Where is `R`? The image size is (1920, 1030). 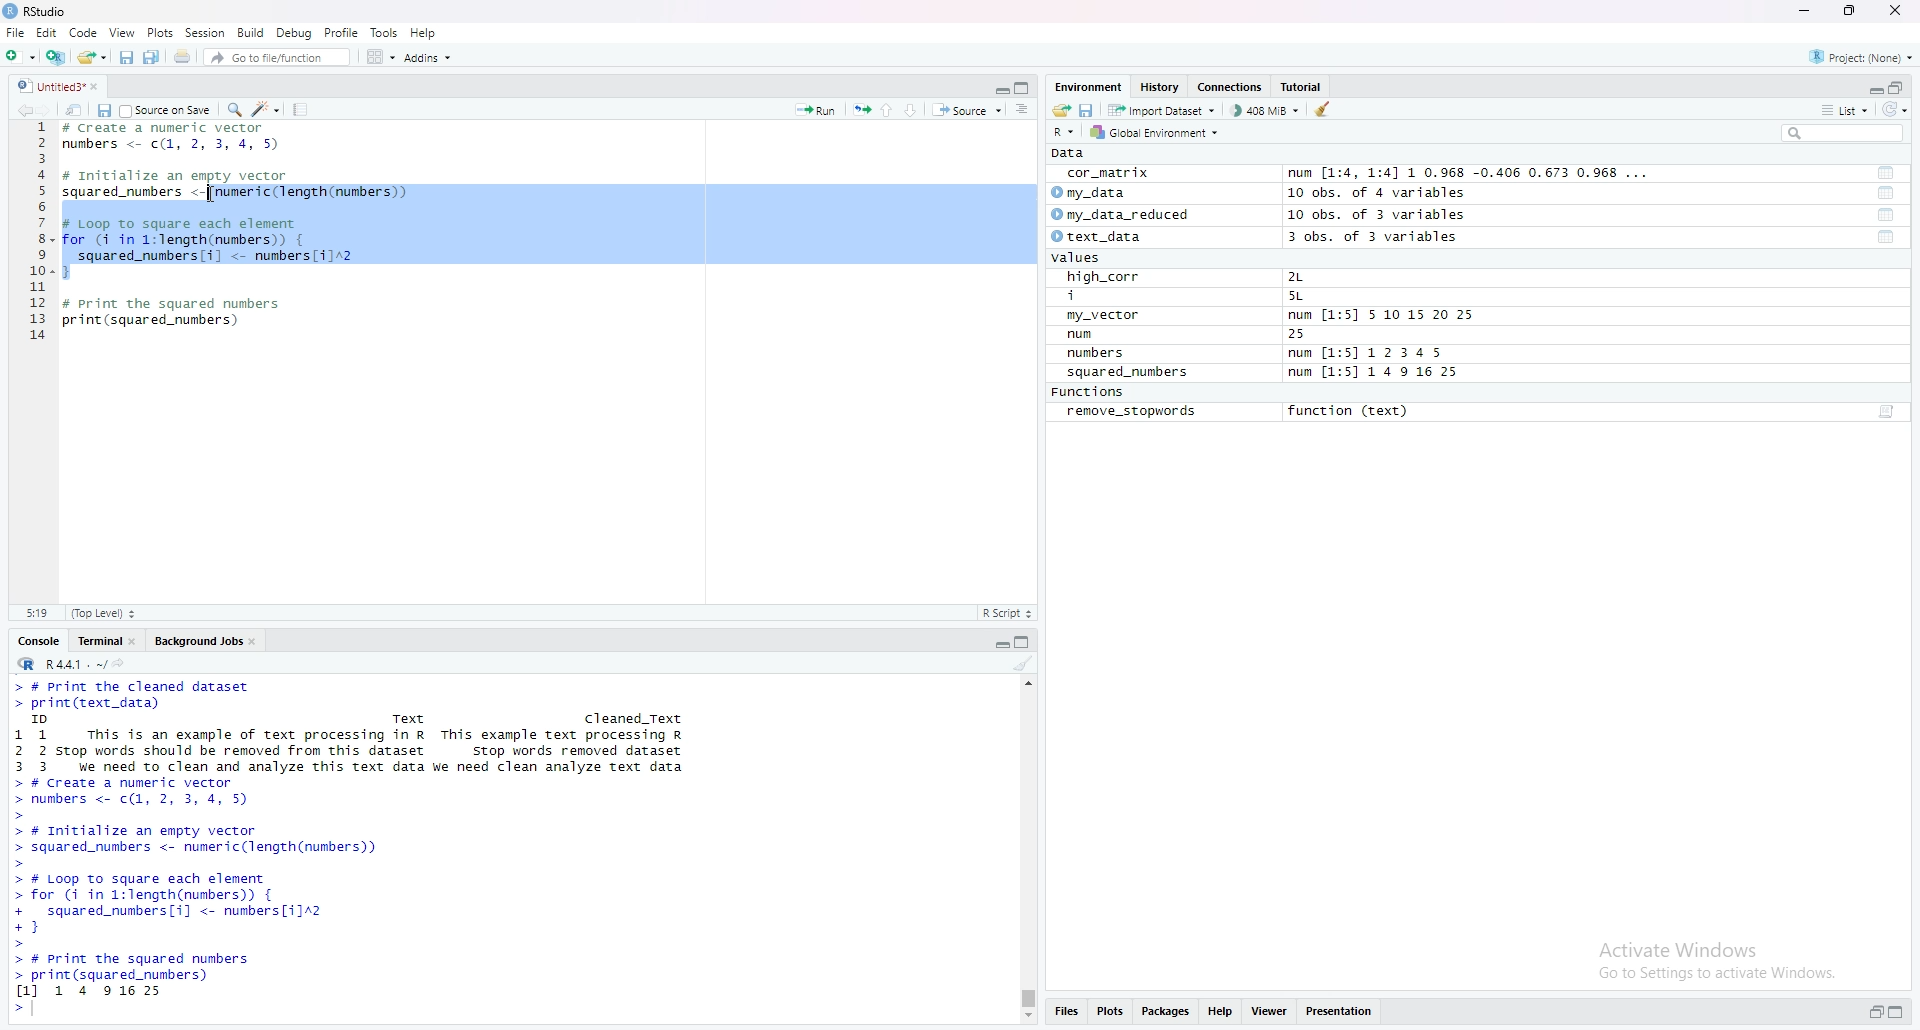
R is located at coordinates (1066, 131).